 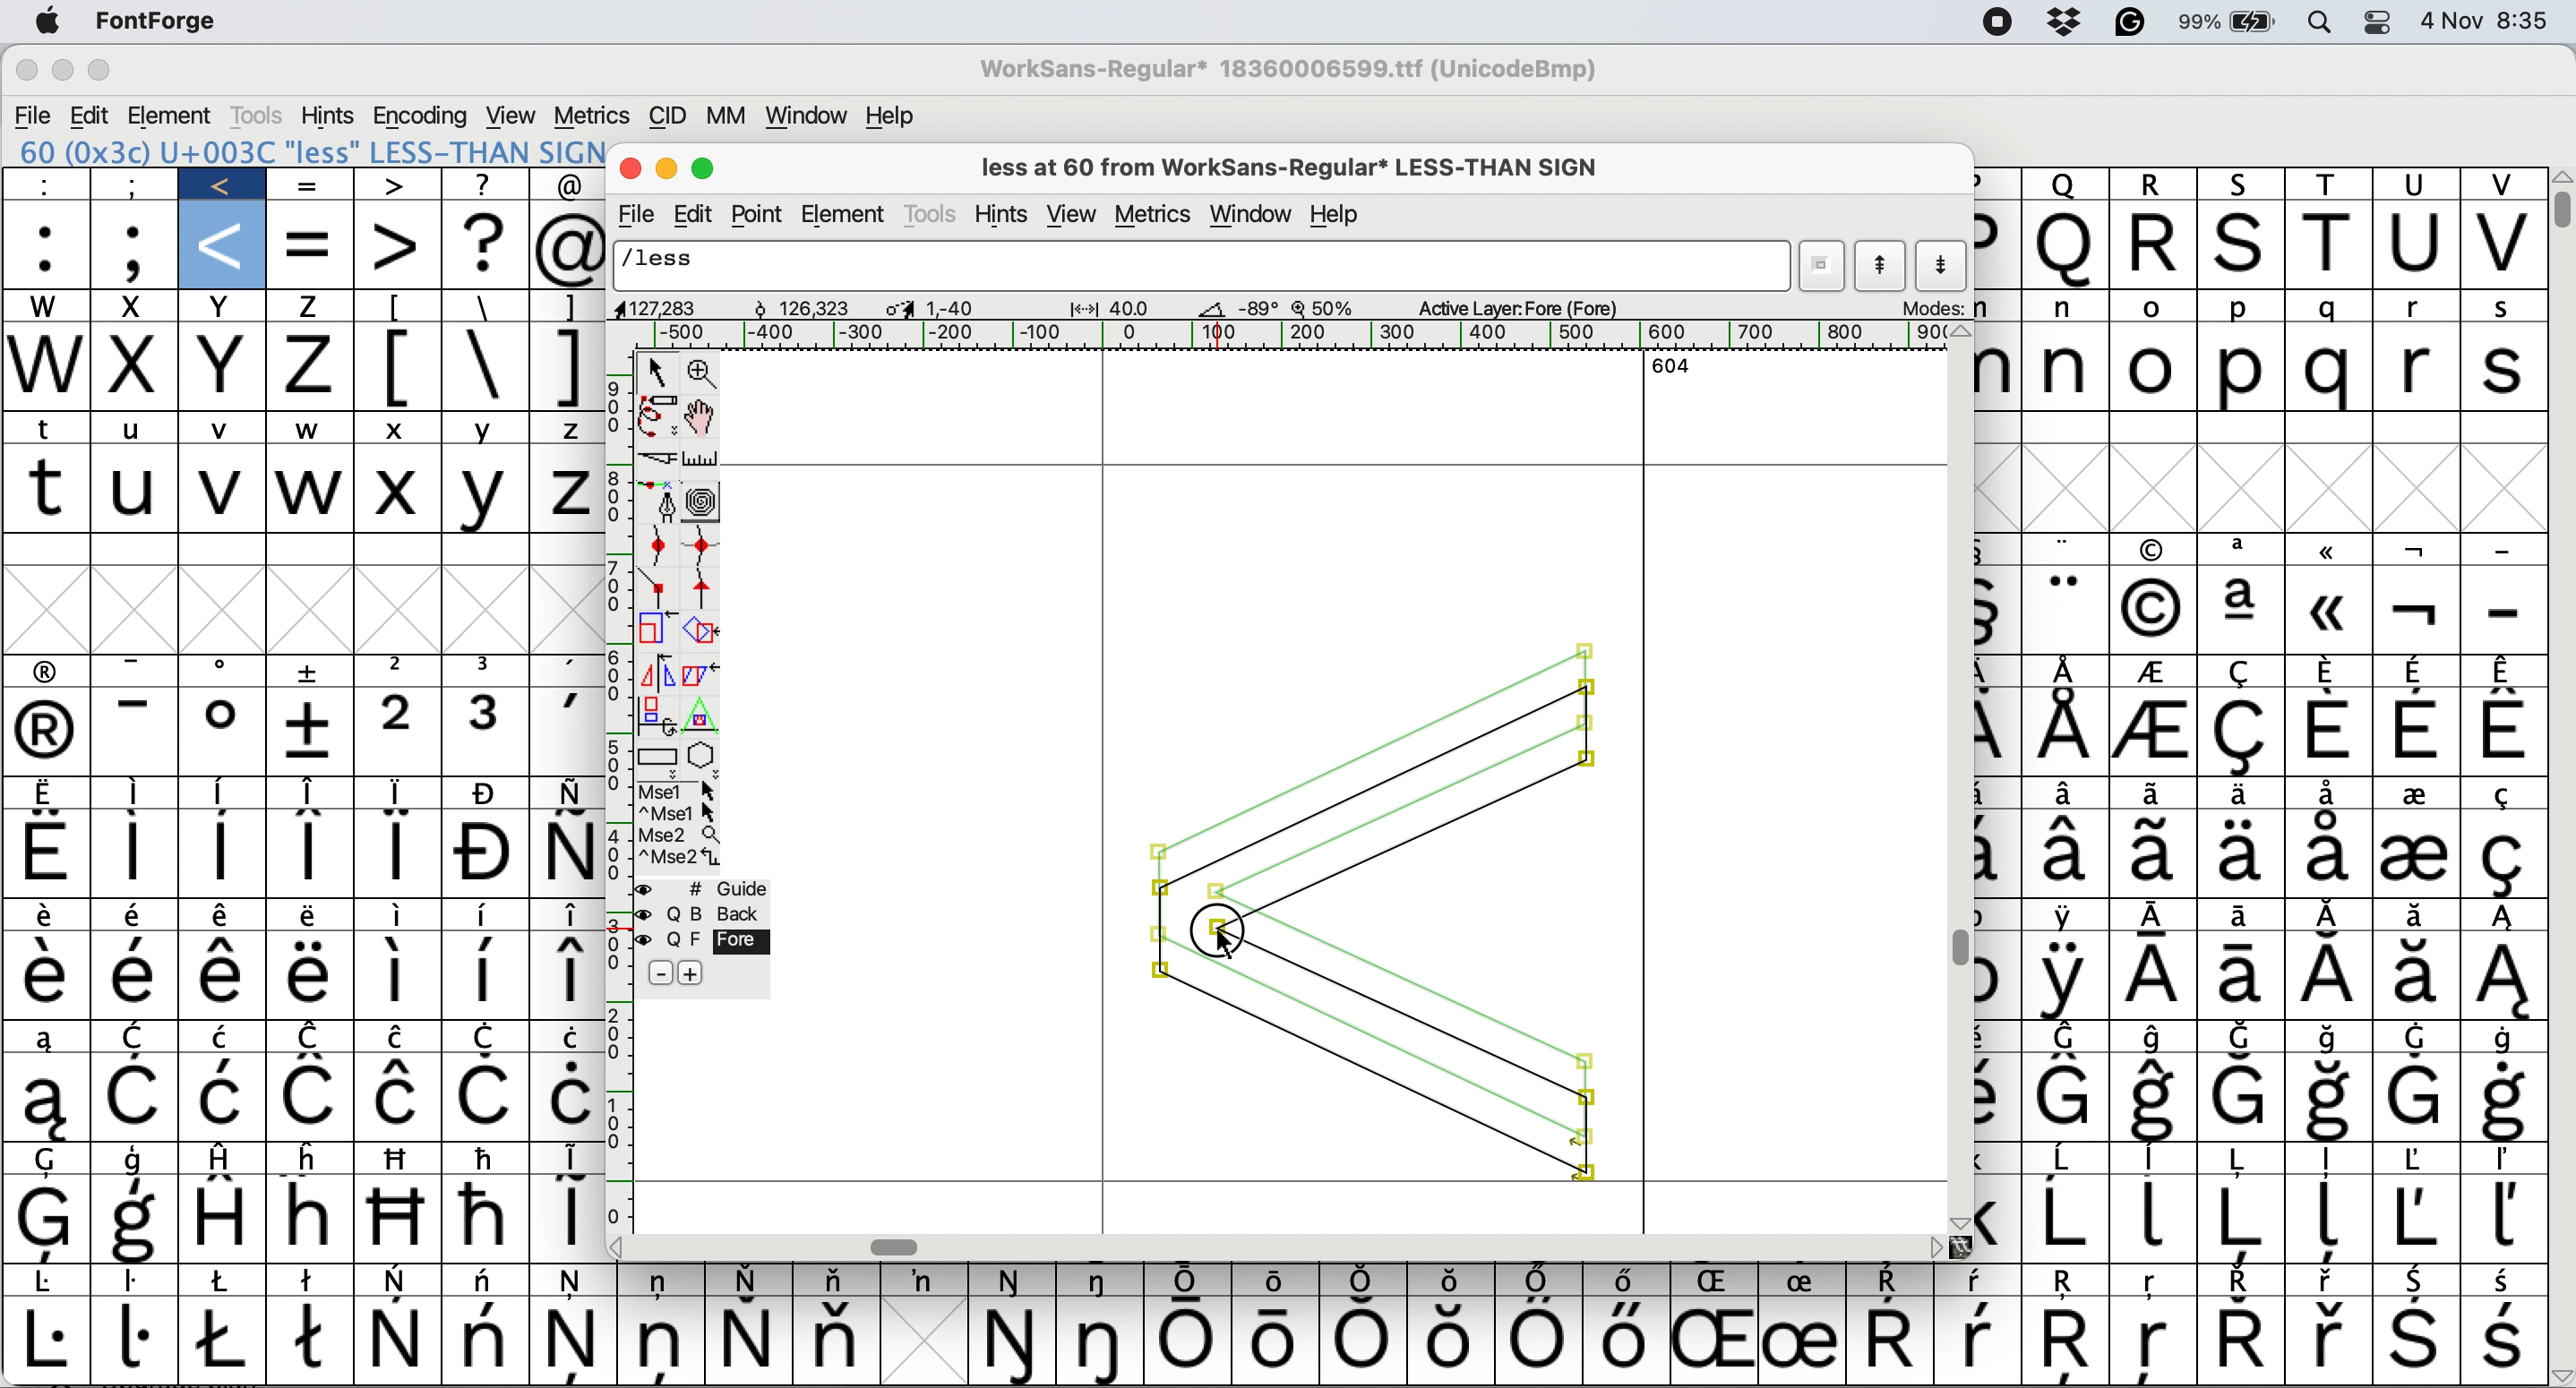 What do you see at coordinates (2491, 22) in the screenshot?
I see `4 Nov 8:35` at bounding box center [2491, 22].